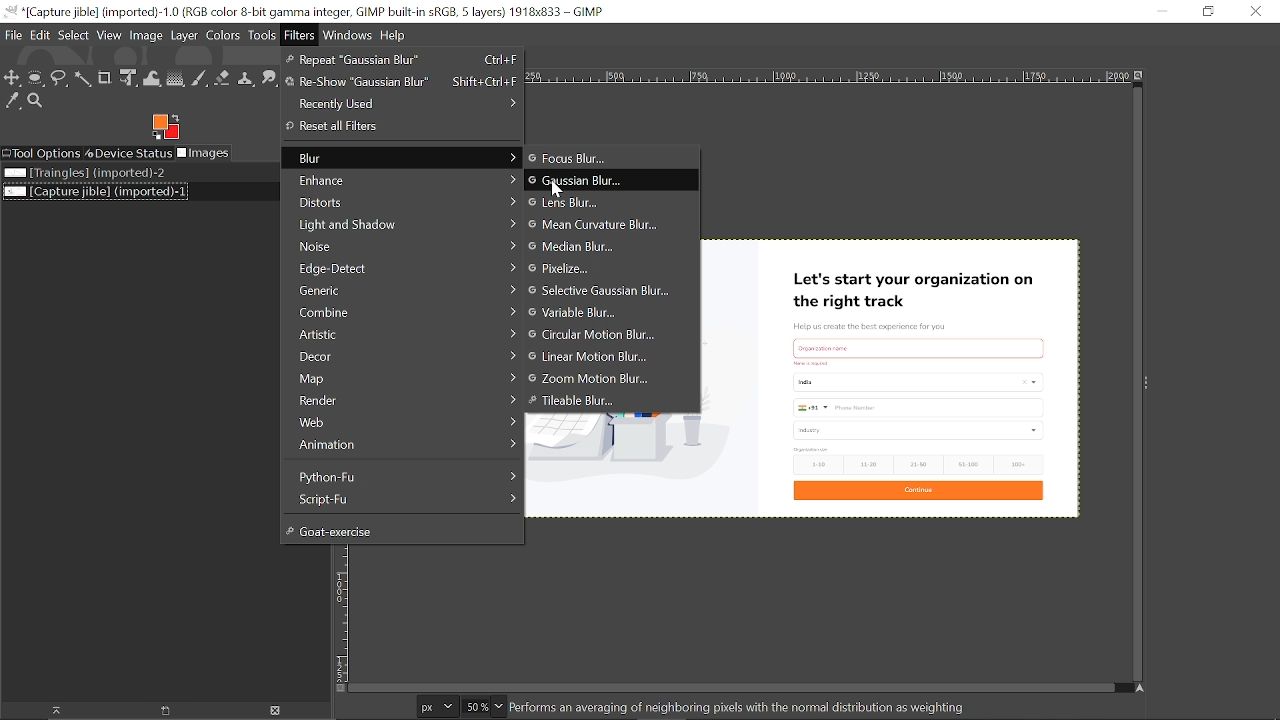 The height and width of the screenshot is (720, 1280). I want to click on Edit, so click(41, 37).